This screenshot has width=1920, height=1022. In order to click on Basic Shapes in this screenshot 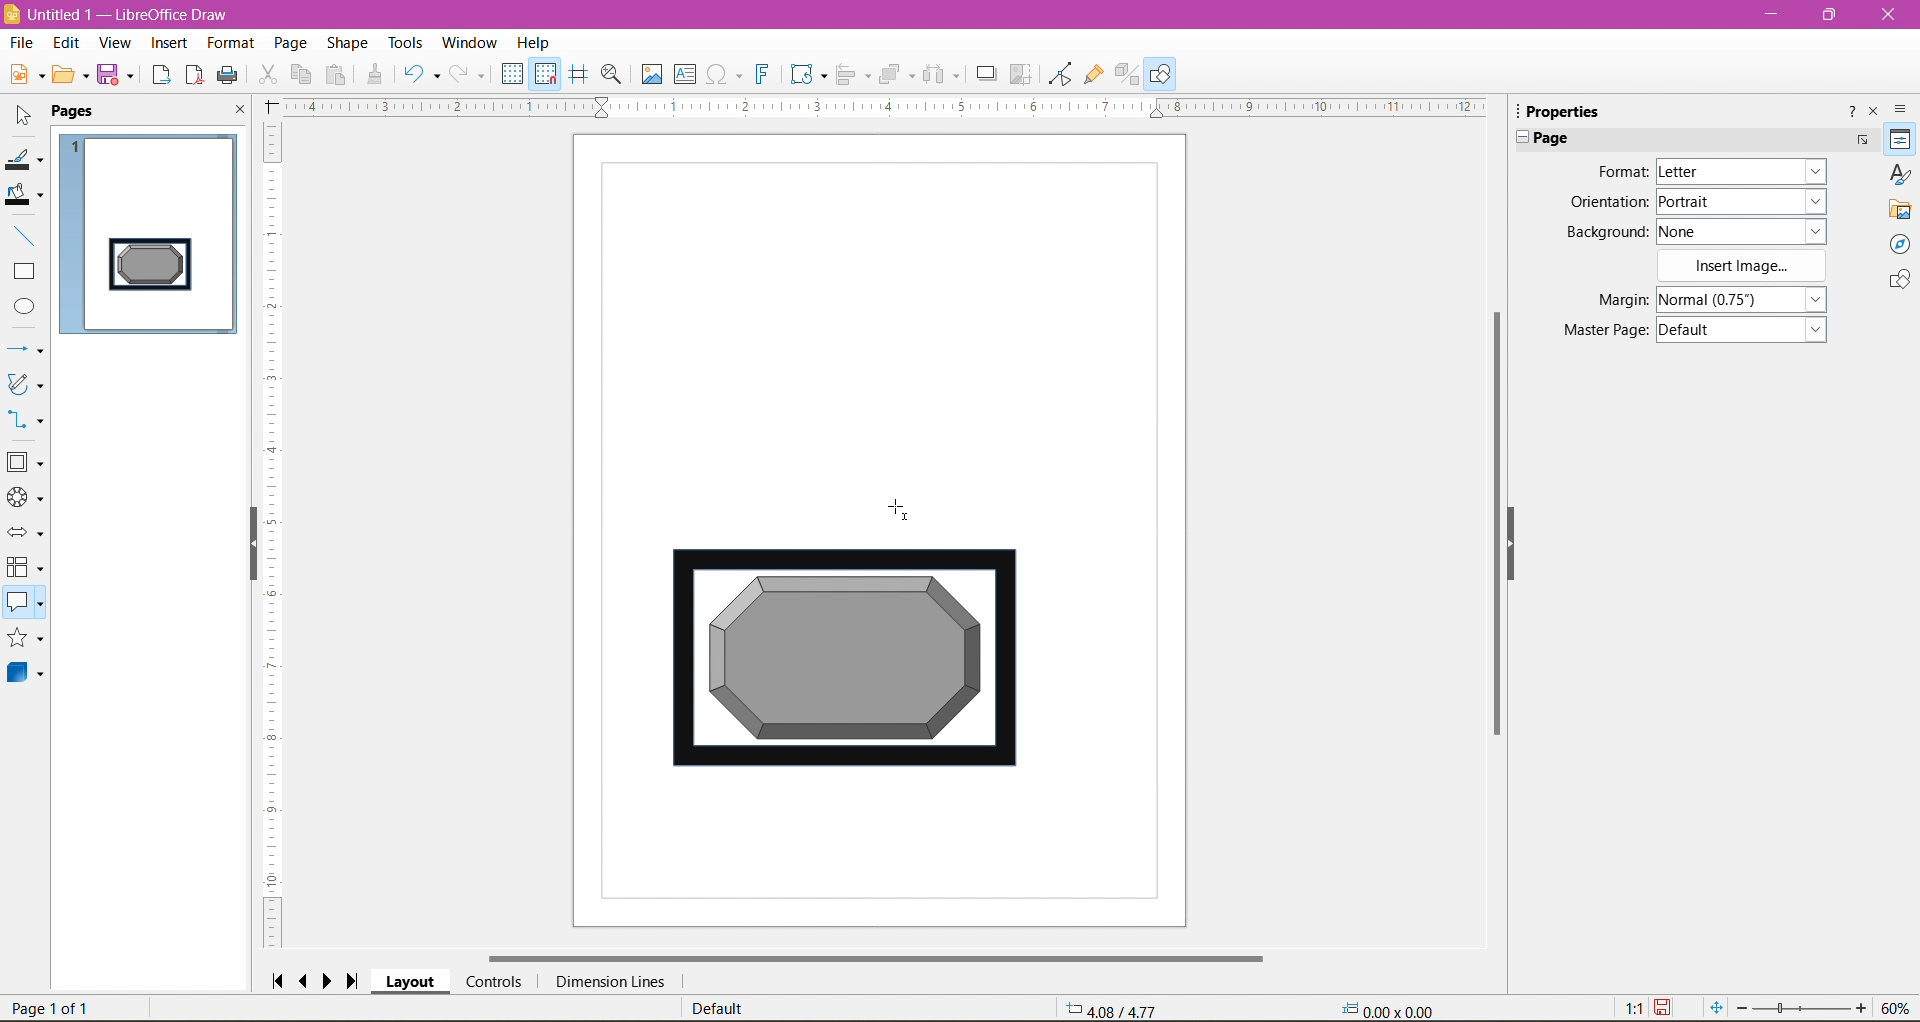, I will do `click(27, 464)`.